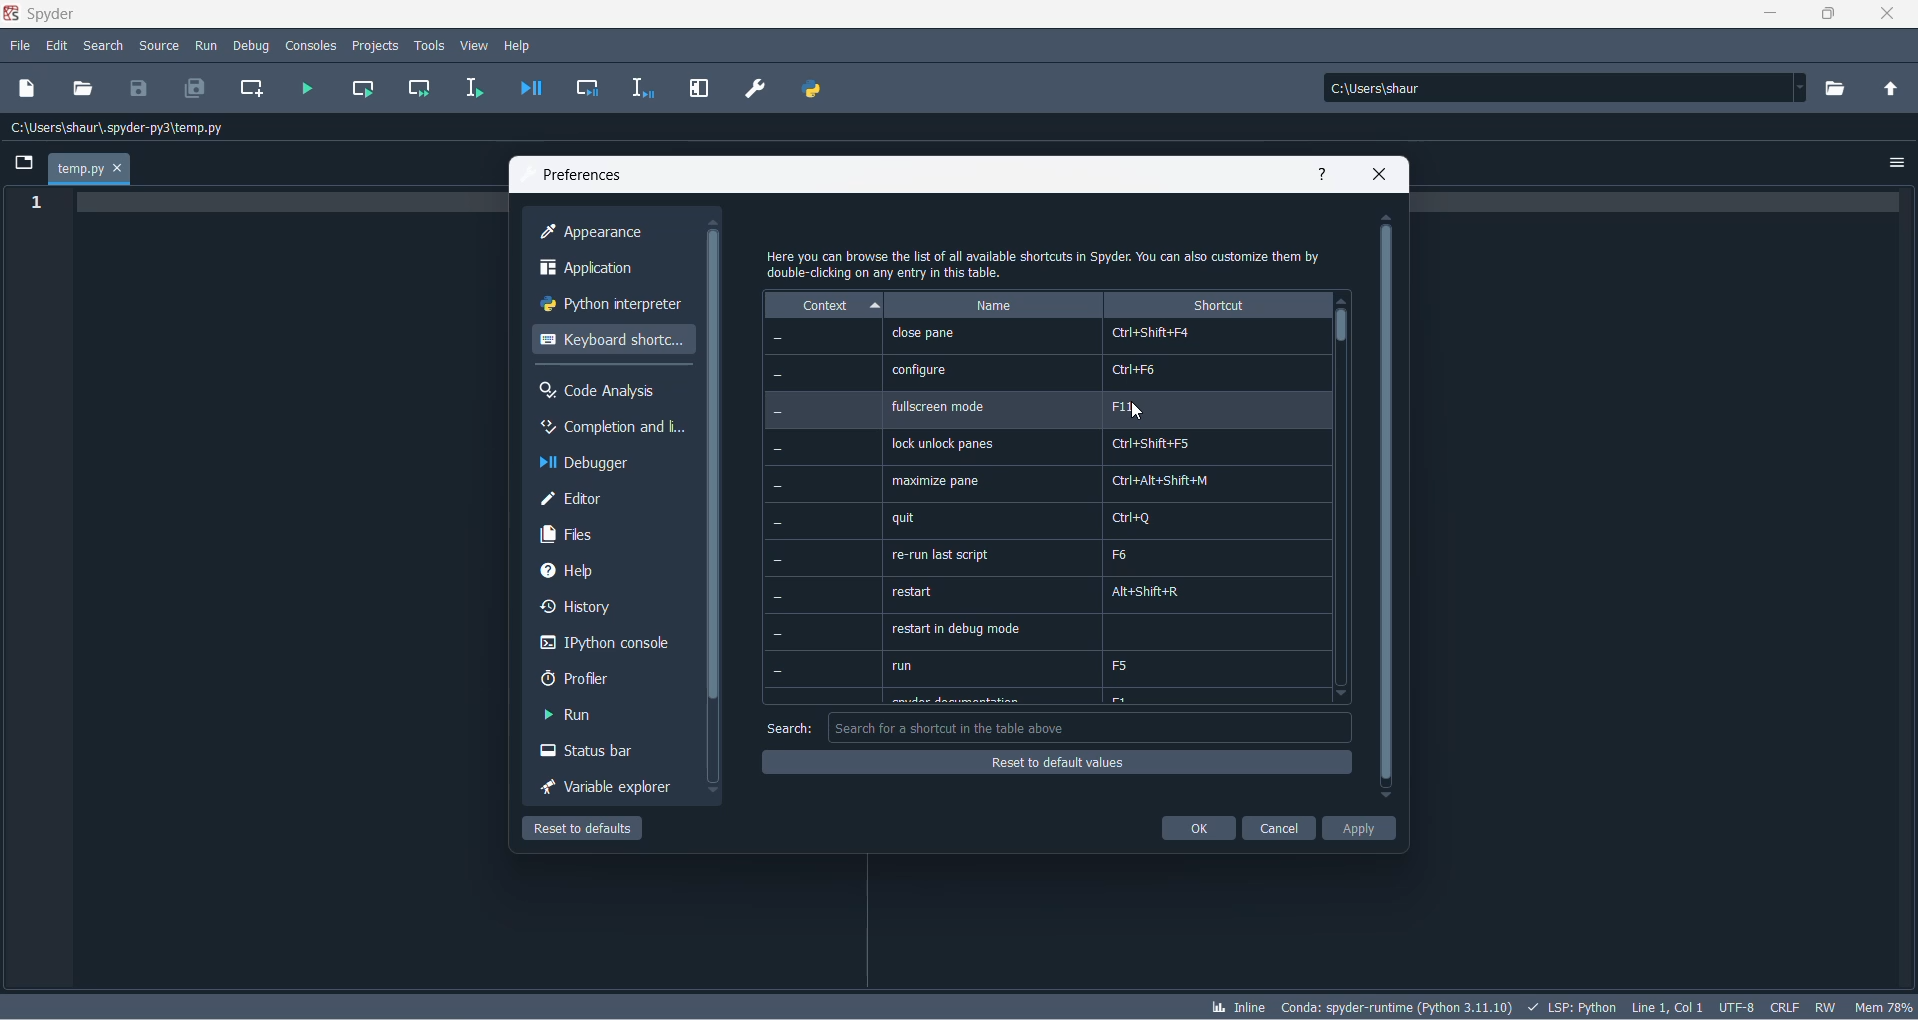 Image resolution: width=1918 pixels, height=1020 pixels. Describe the element at coordinates (1149, 333) in the screenshot. I see `Ctrl+Shift+F4` at that location.